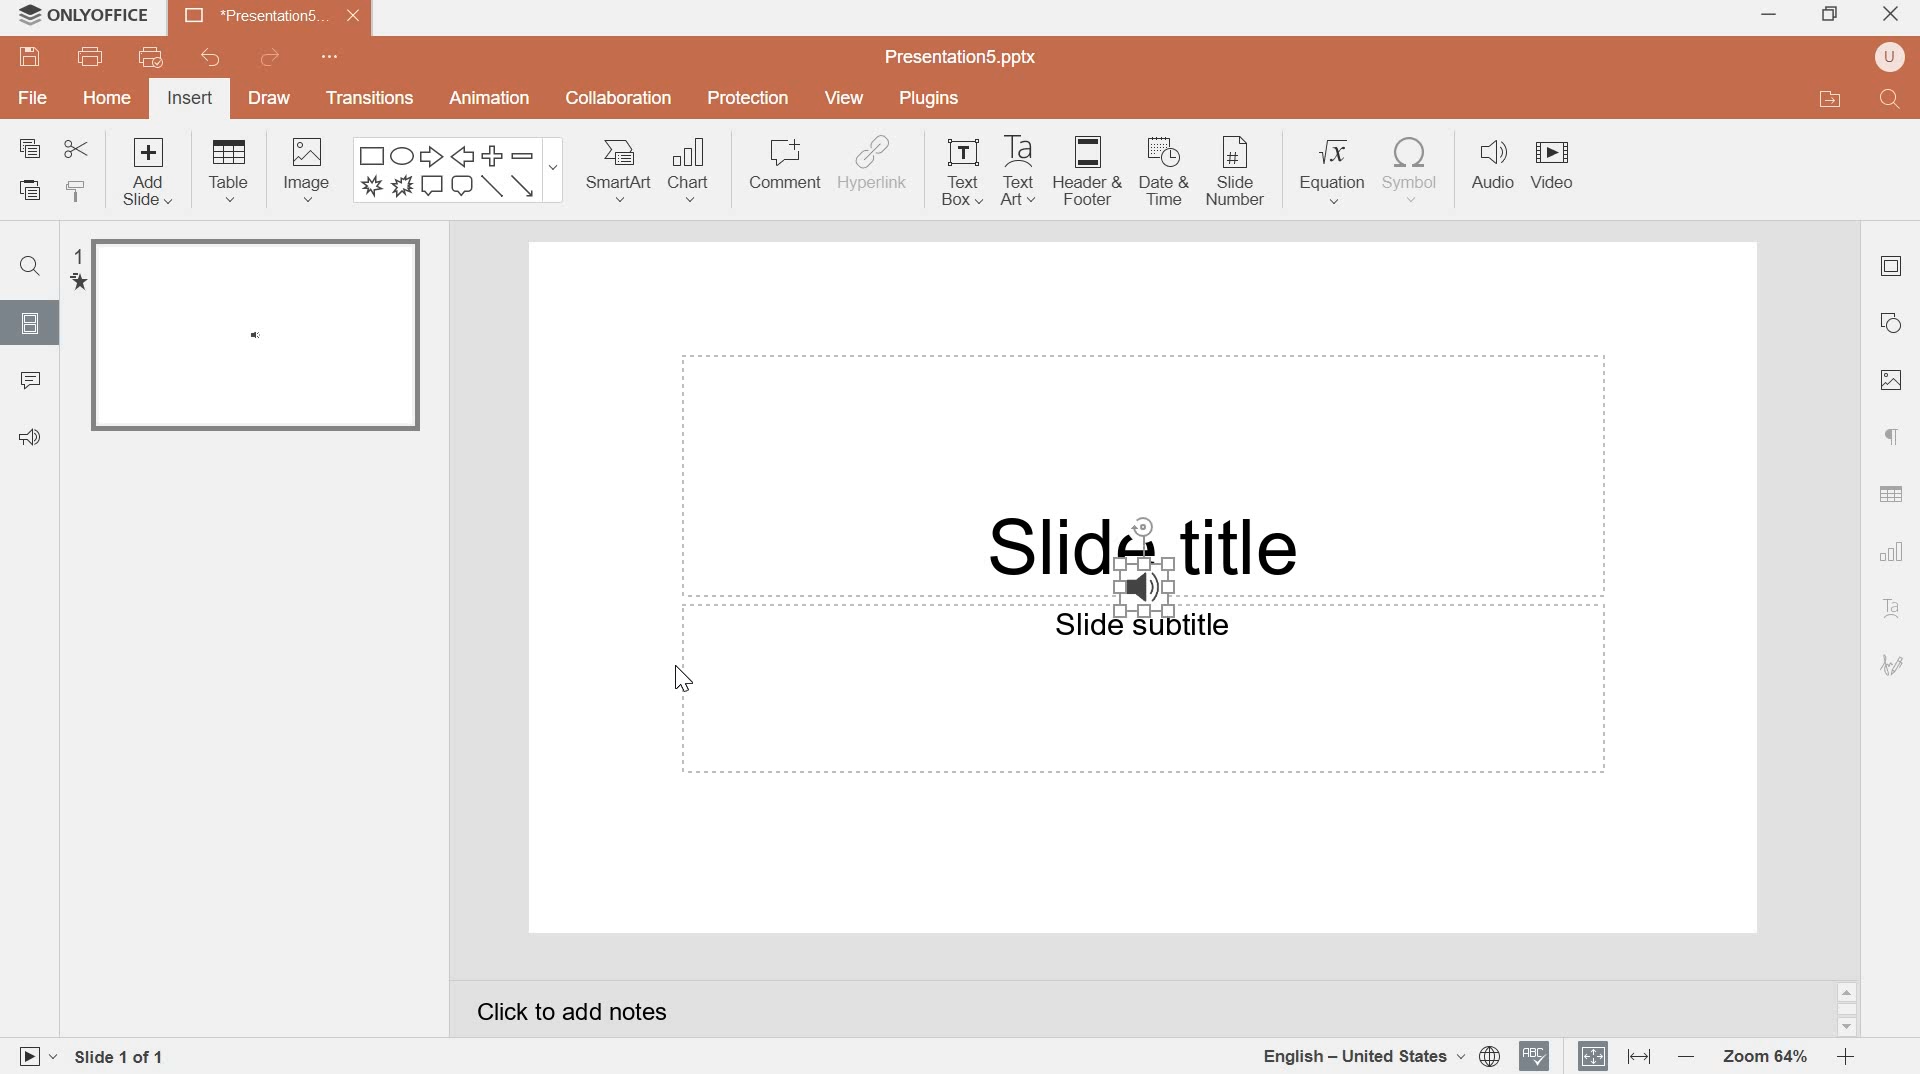  What do you see at coordinates (32, 381) in the screenshot?
I see `comments` at bounding box center [32, 381].